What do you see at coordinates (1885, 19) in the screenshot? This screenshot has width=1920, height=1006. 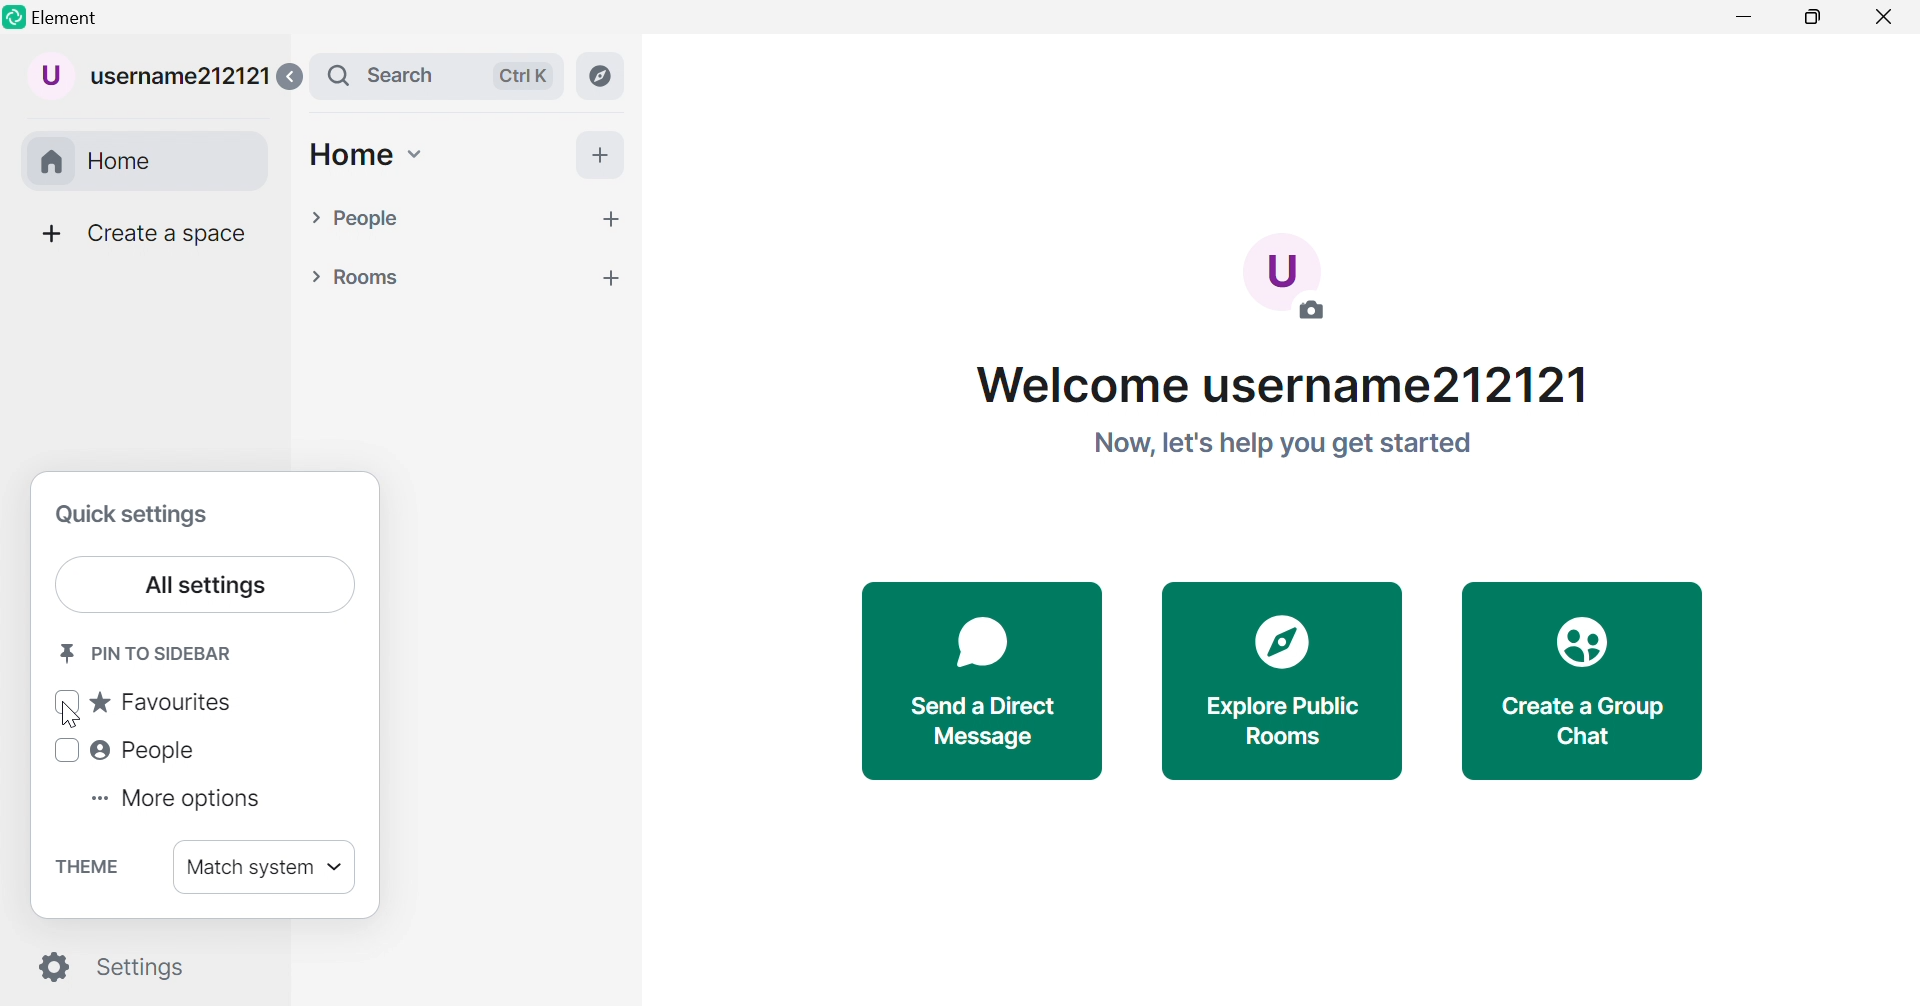 I see `Close` at bounding box center [1885, 19].